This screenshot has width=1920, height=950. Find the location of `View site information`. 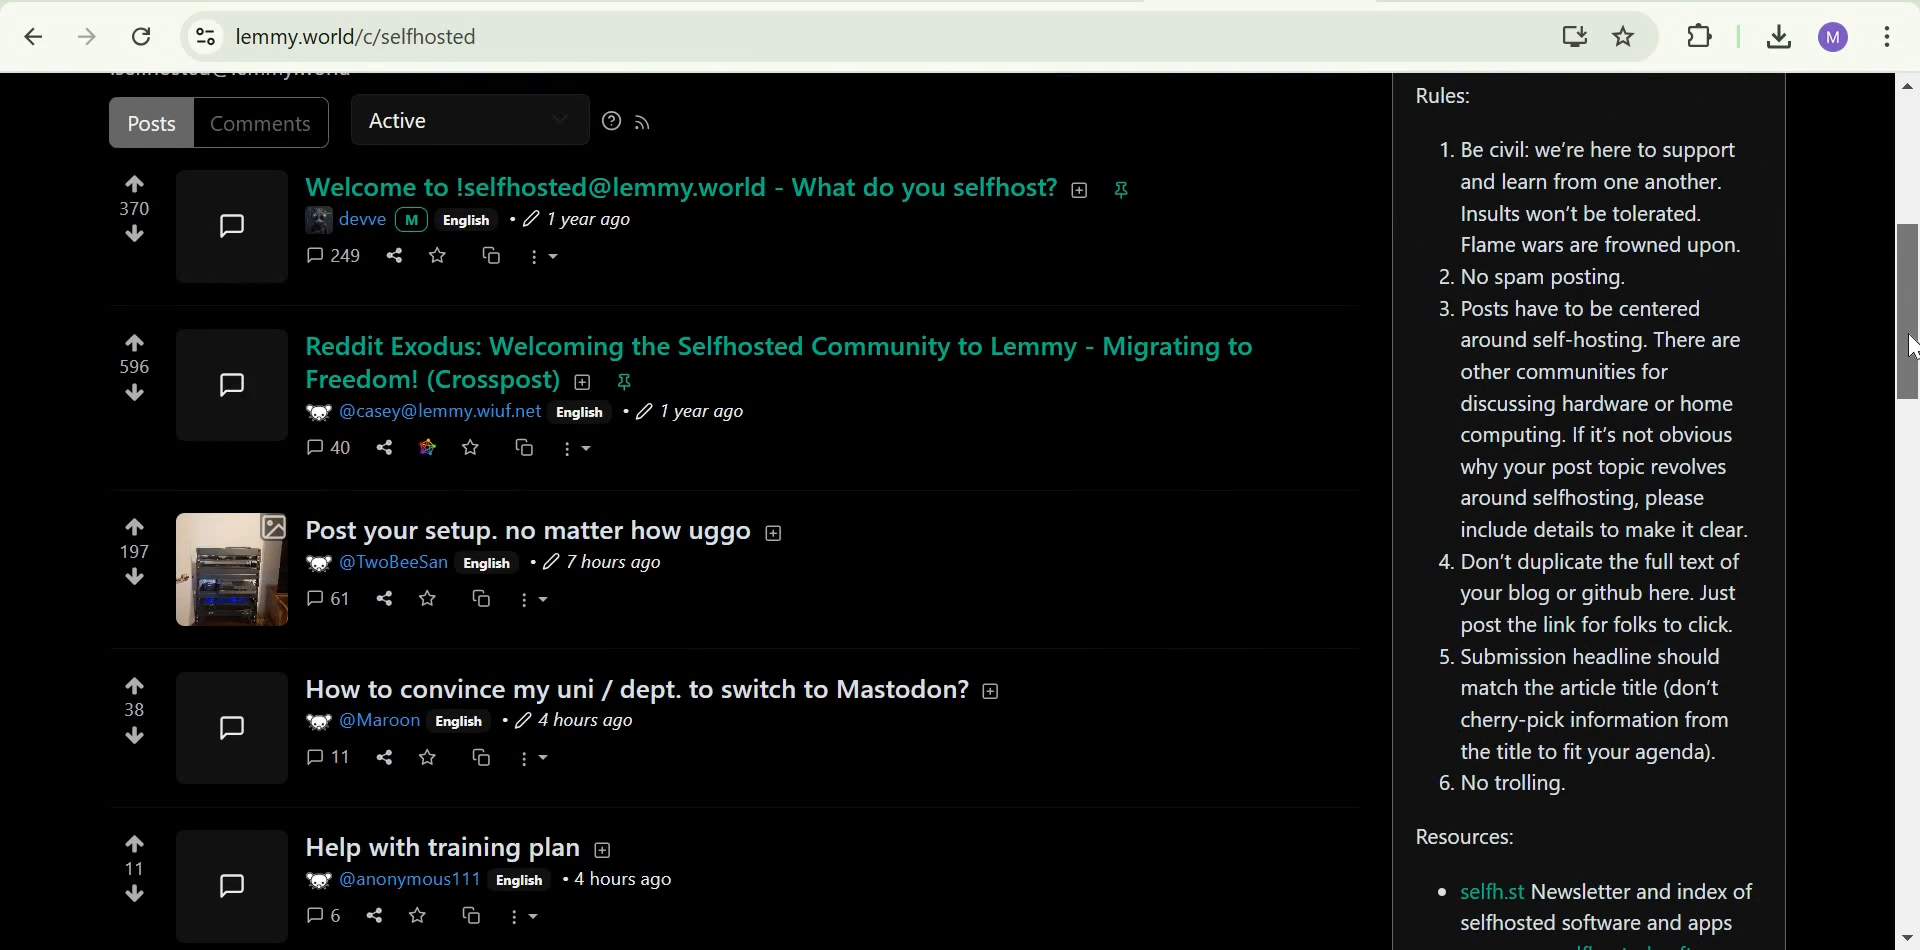

View site information is located at coordinates (206, 37).